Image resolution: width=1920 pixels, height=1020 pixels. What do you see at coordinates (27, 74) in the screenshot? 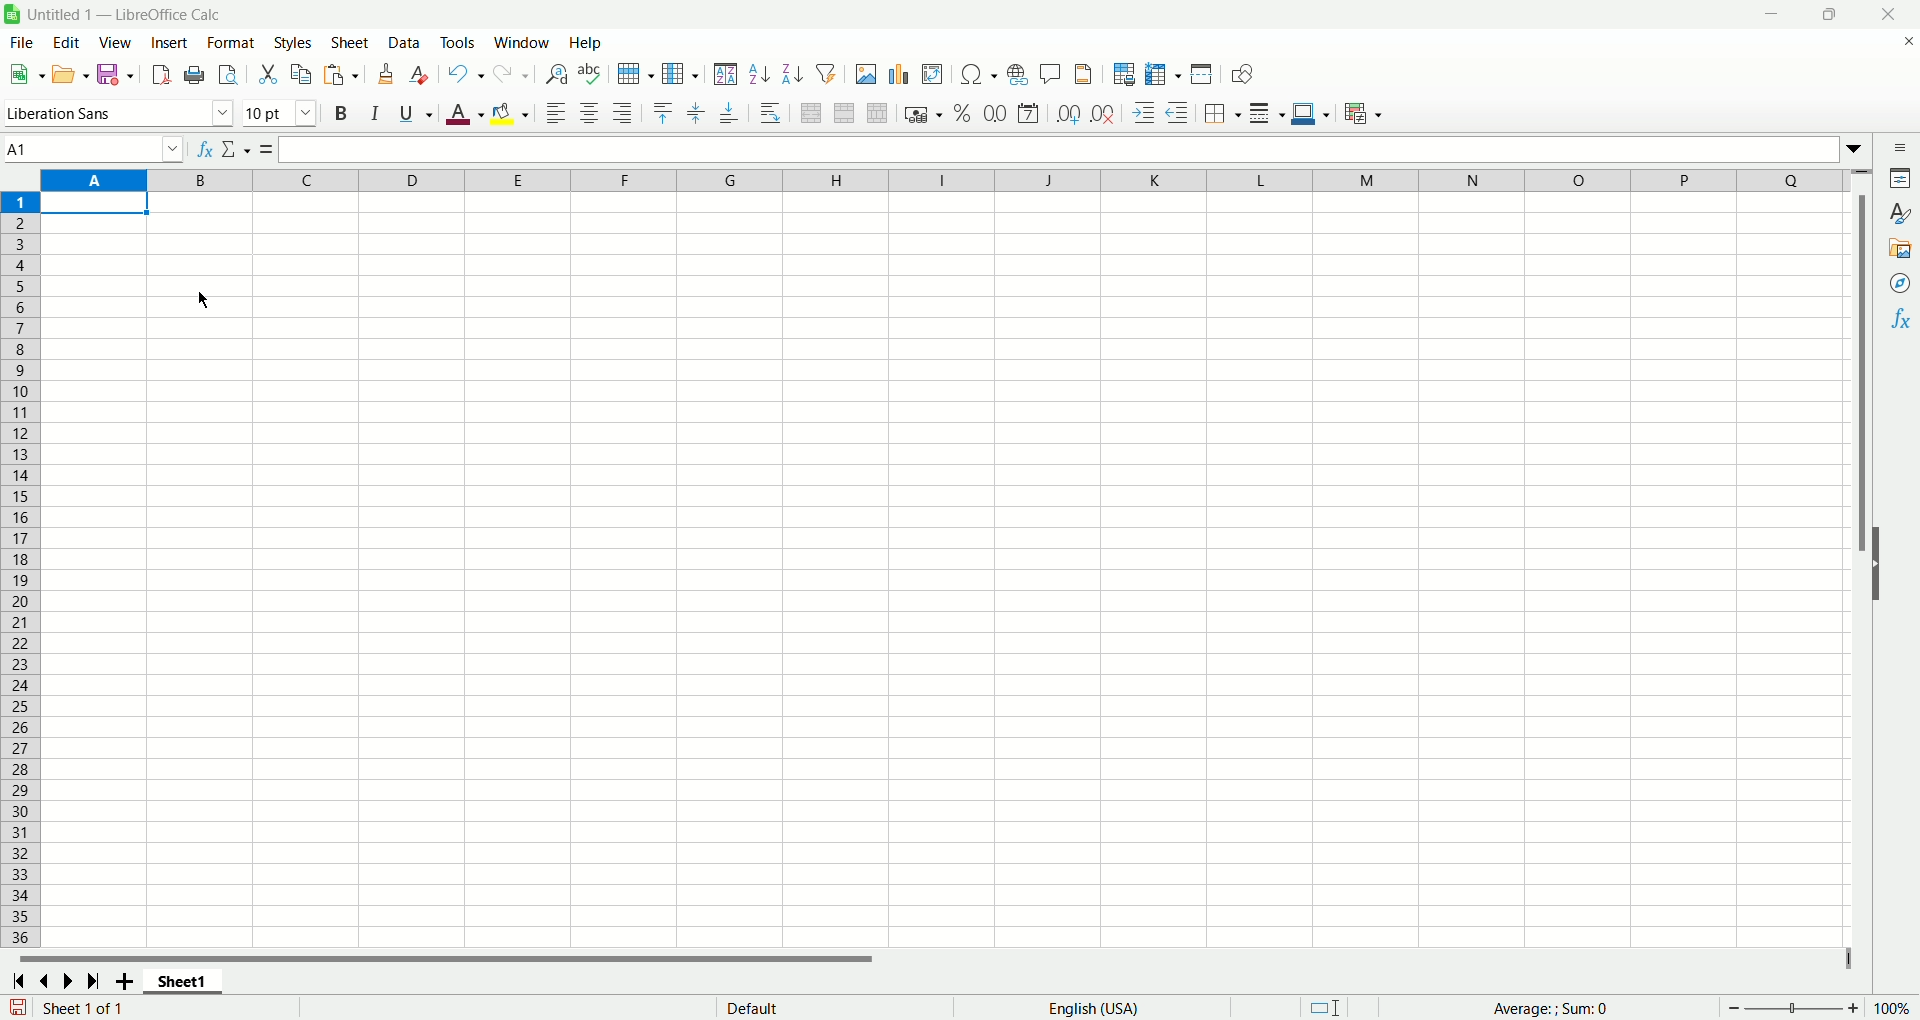
I see `new` at bounding box center [27, 74].